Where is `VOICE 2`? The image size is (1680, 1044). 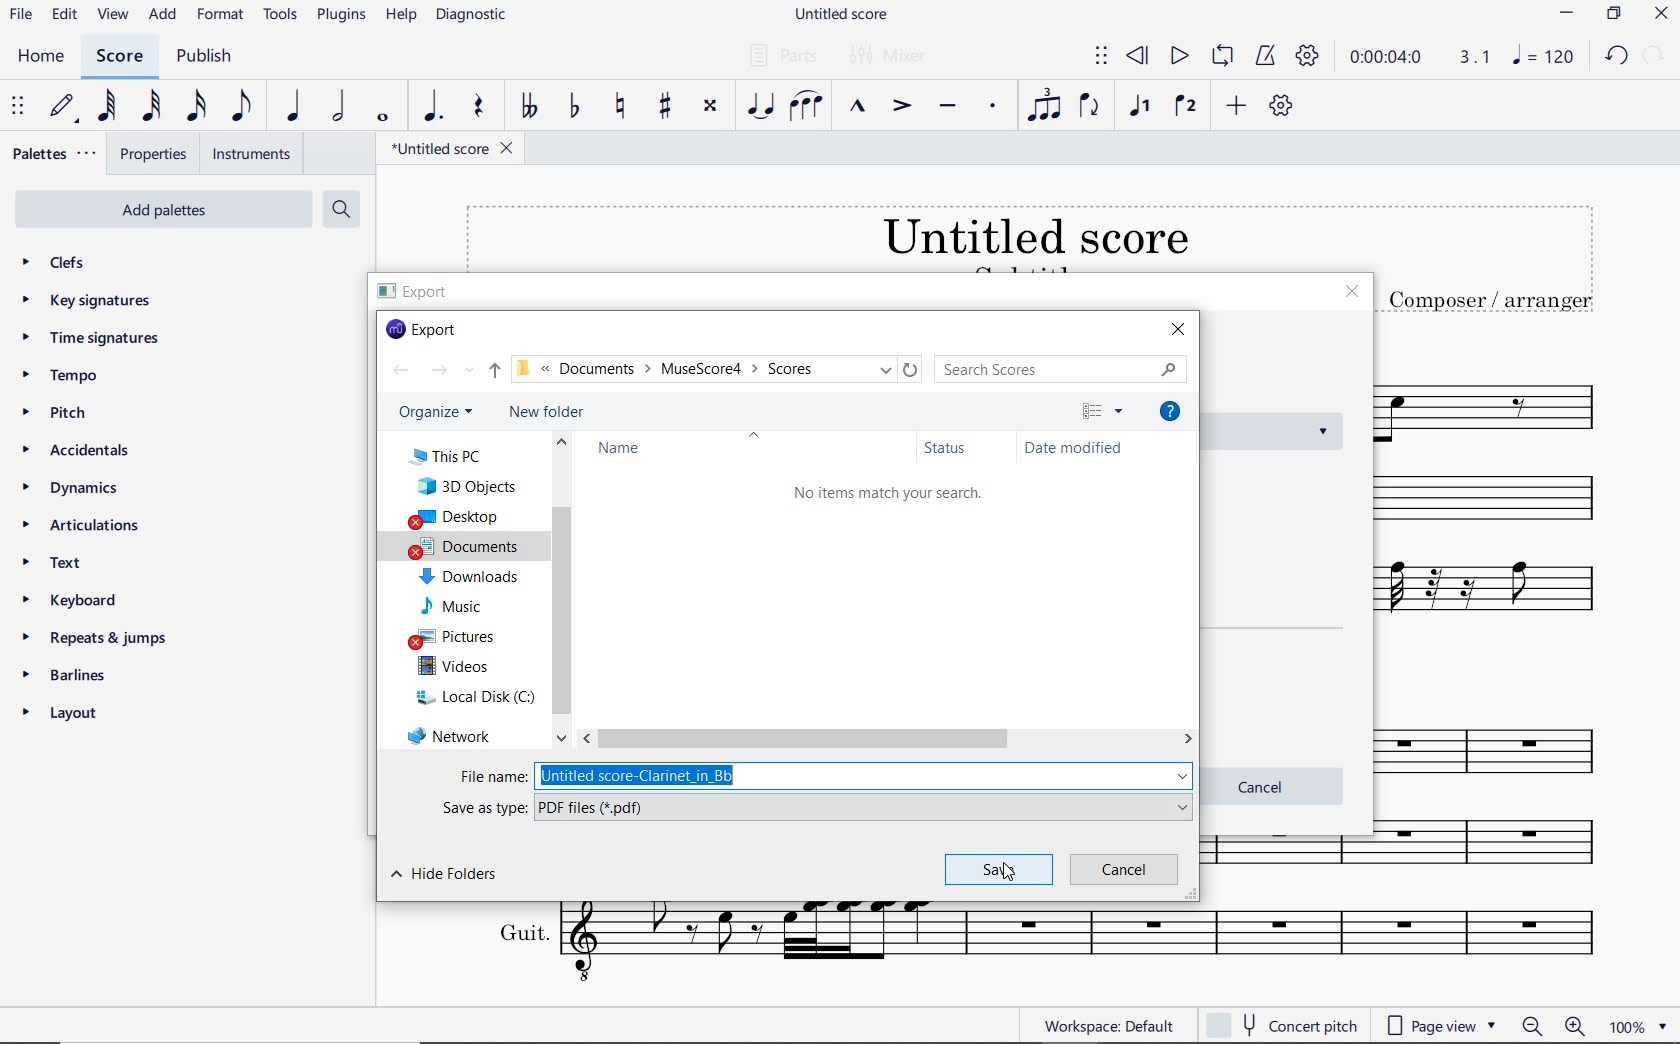 VOICE 2 is located at coordinates (1187, 106).